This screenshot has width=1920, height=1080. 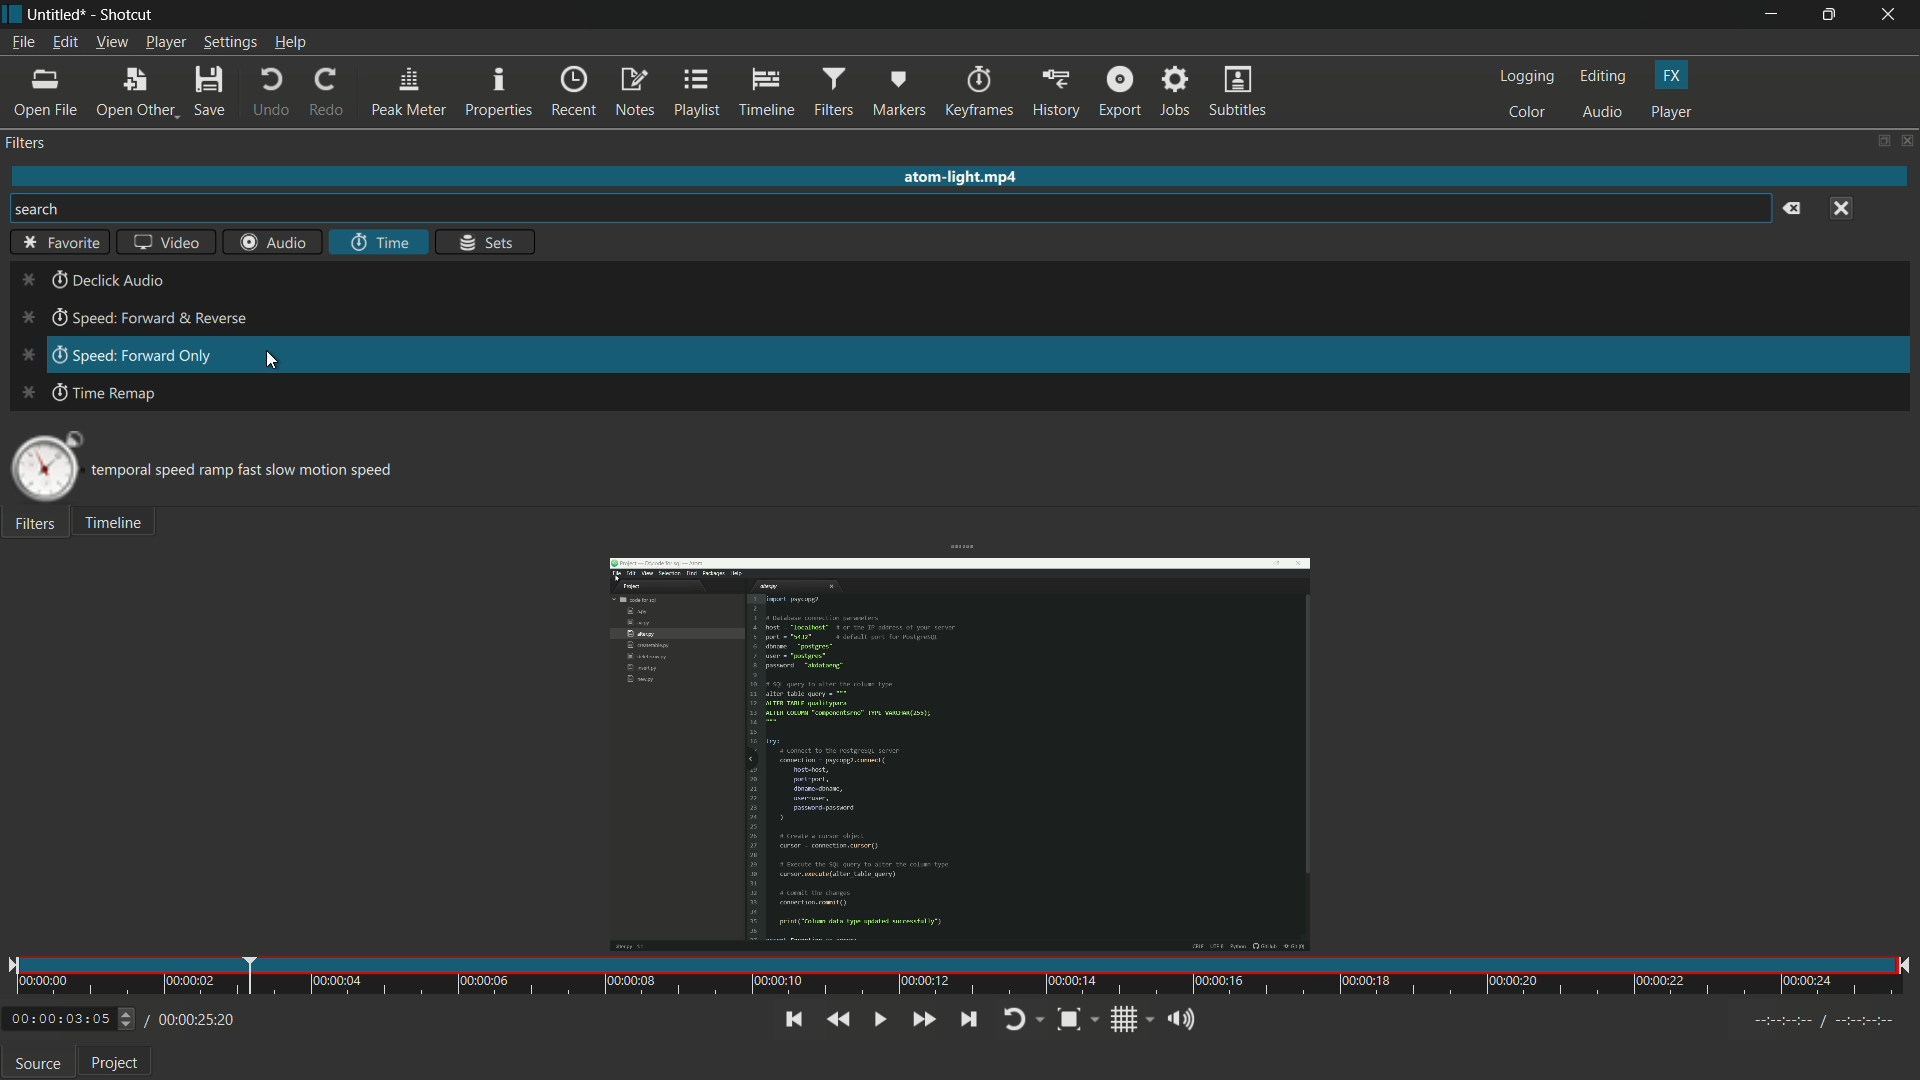 I want to click on Filters, so click(x=38, y=527).